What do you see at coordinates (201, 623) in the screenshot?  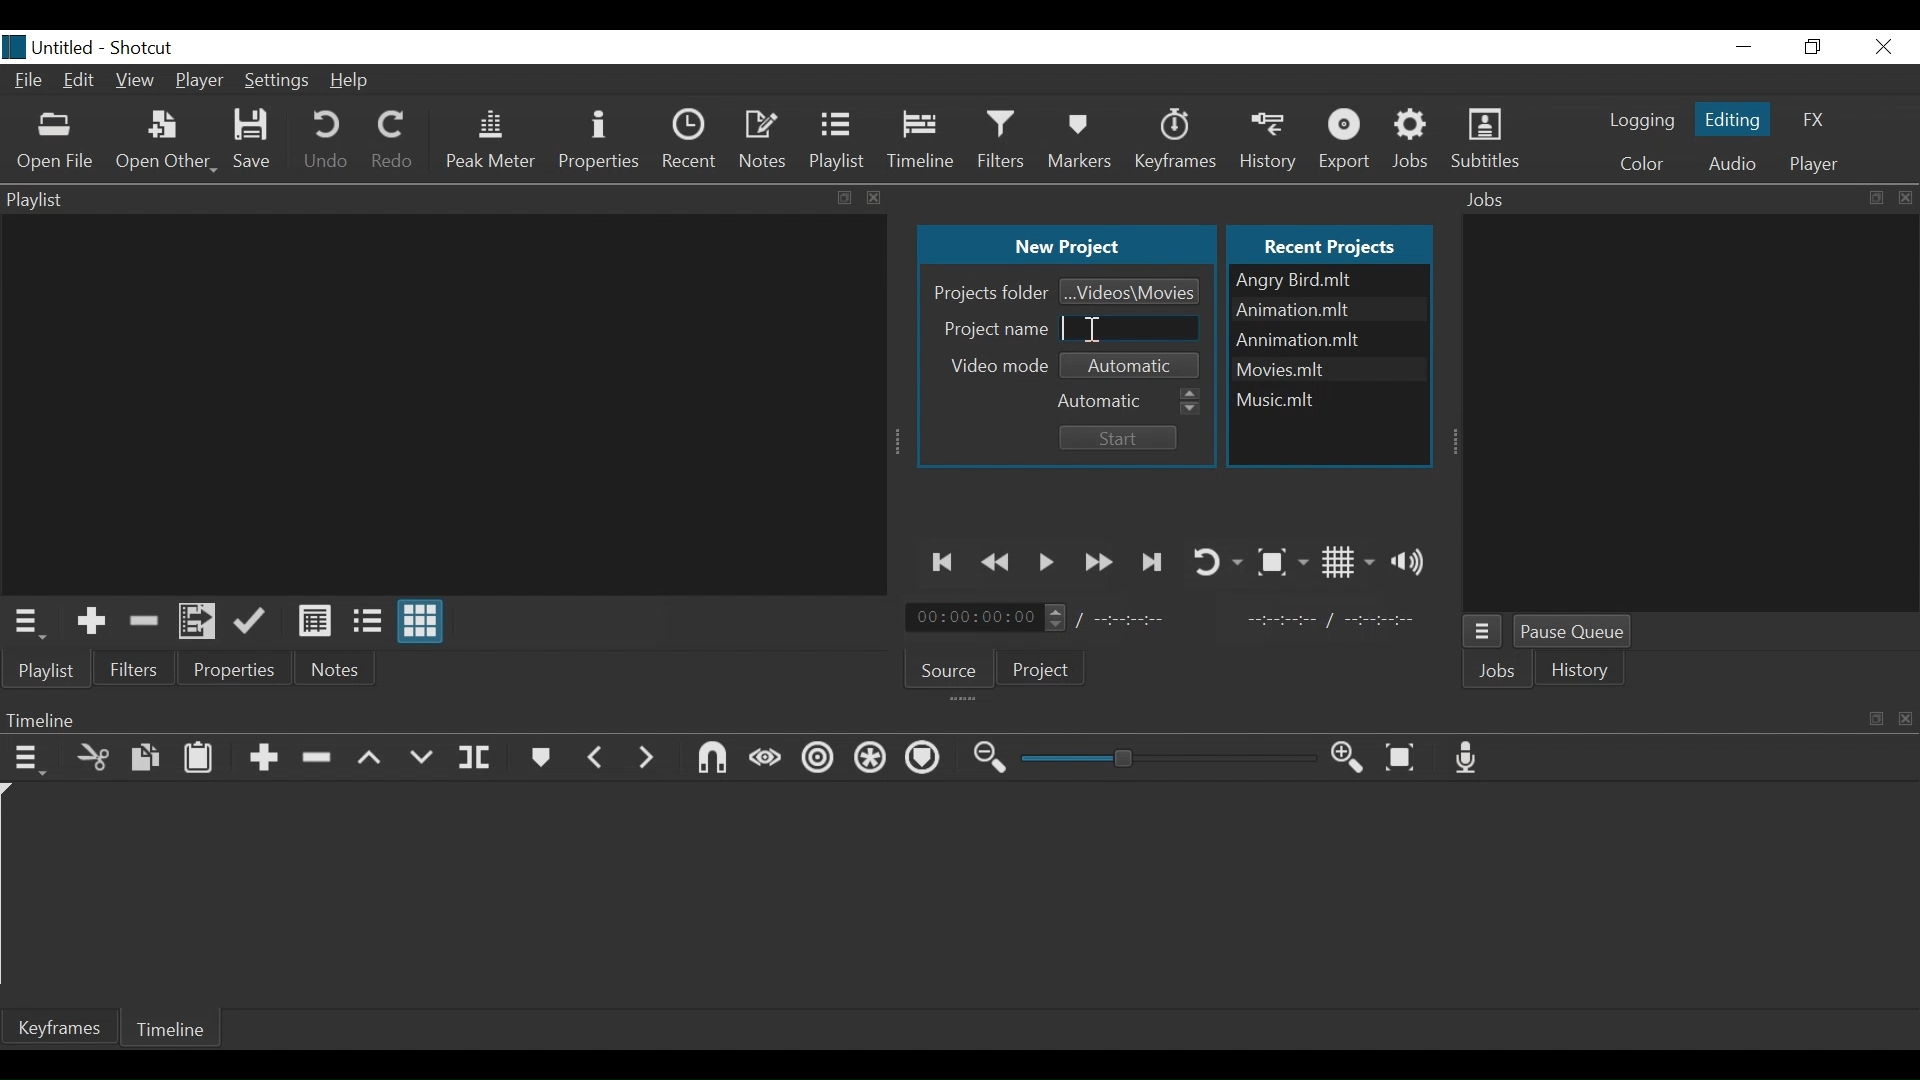 I see `Add files to the playlist` at bounding box center [201, 623].